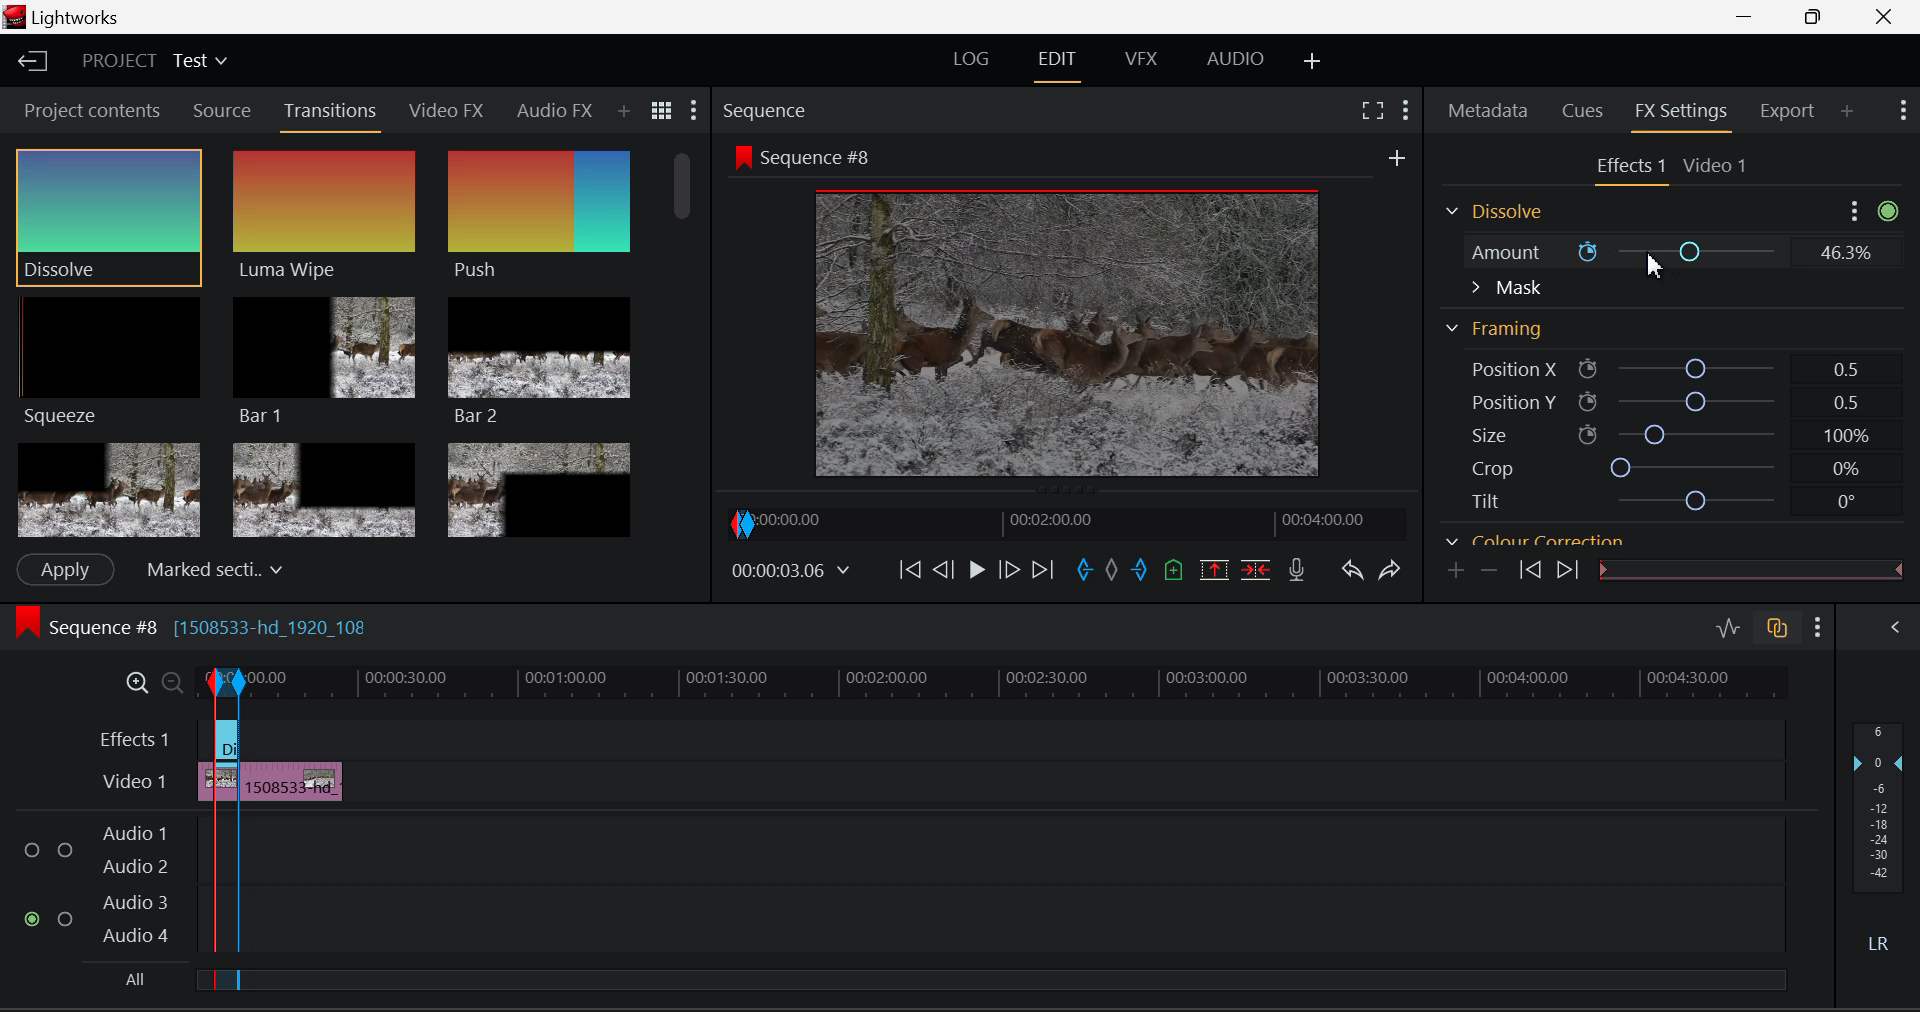 Image resolution: width=1920 pixels, height=1012 pixels. Describe the element at coordinates (1145, 61) in the screenshot. I see `VFX Layout` at that location.